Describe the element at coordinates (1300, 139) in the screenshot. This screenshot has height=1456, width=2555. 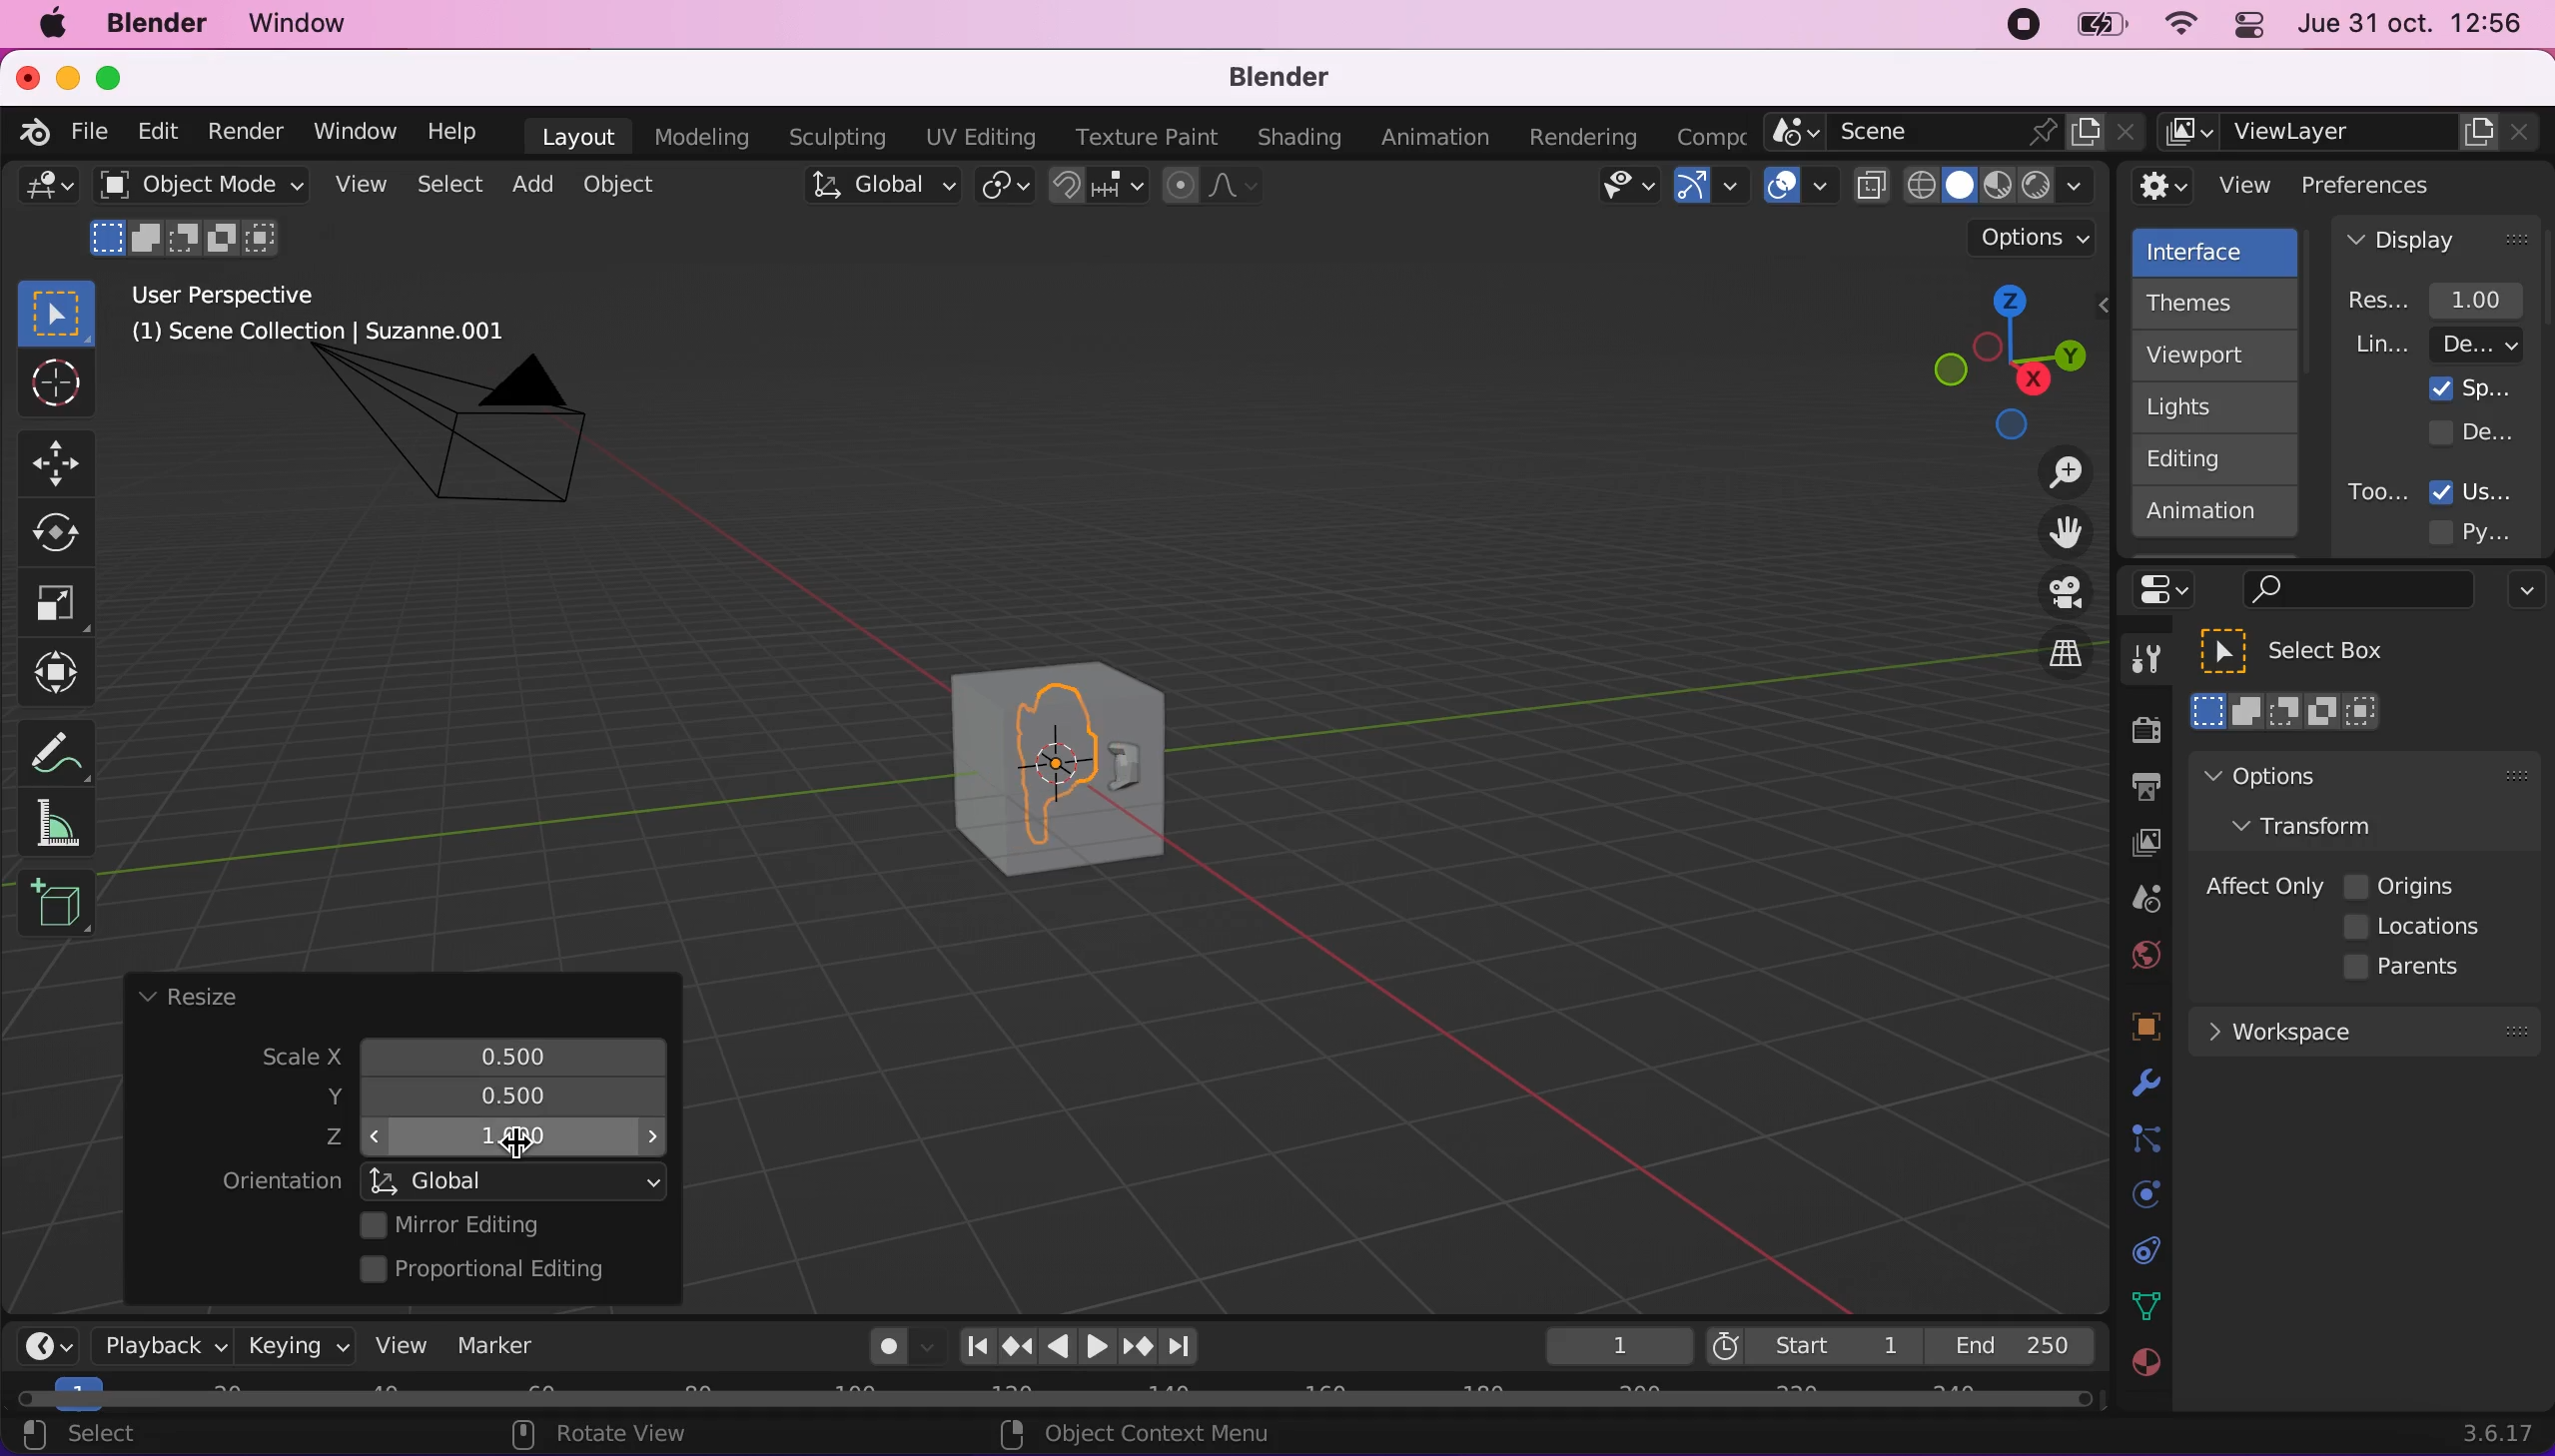
I see `shading` at that location.